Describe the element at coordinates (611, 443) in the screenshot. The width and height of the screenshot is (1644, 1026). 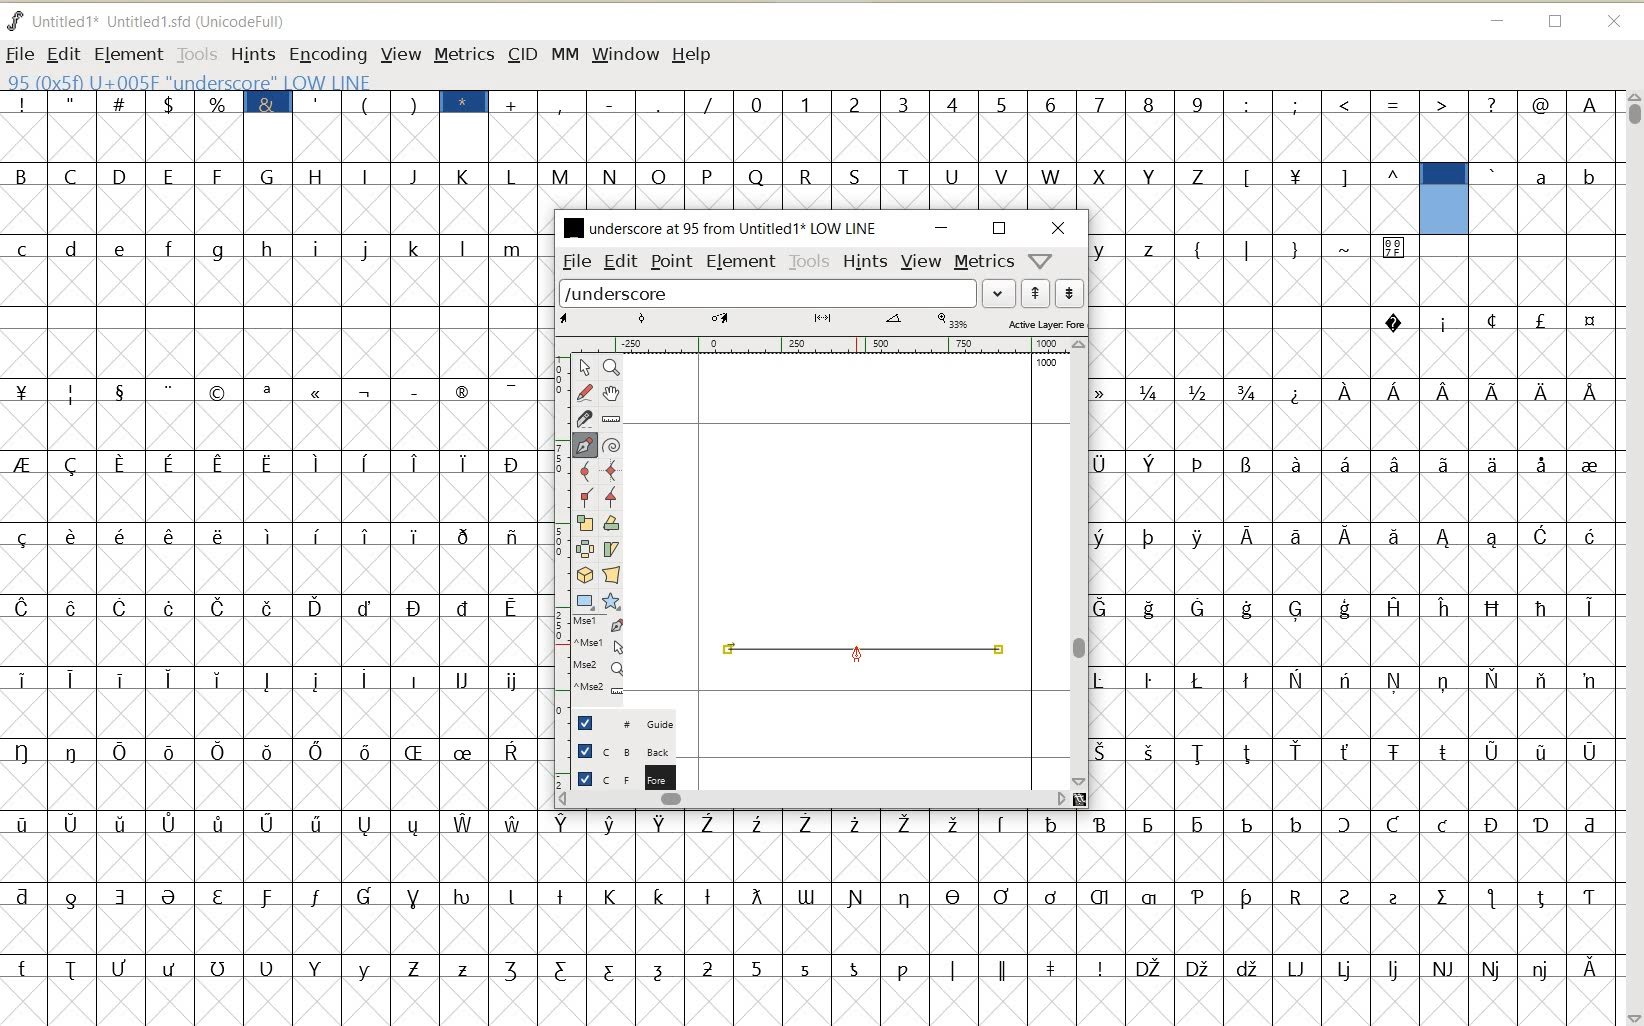
I see `change whether spiro is active or not` at that location.